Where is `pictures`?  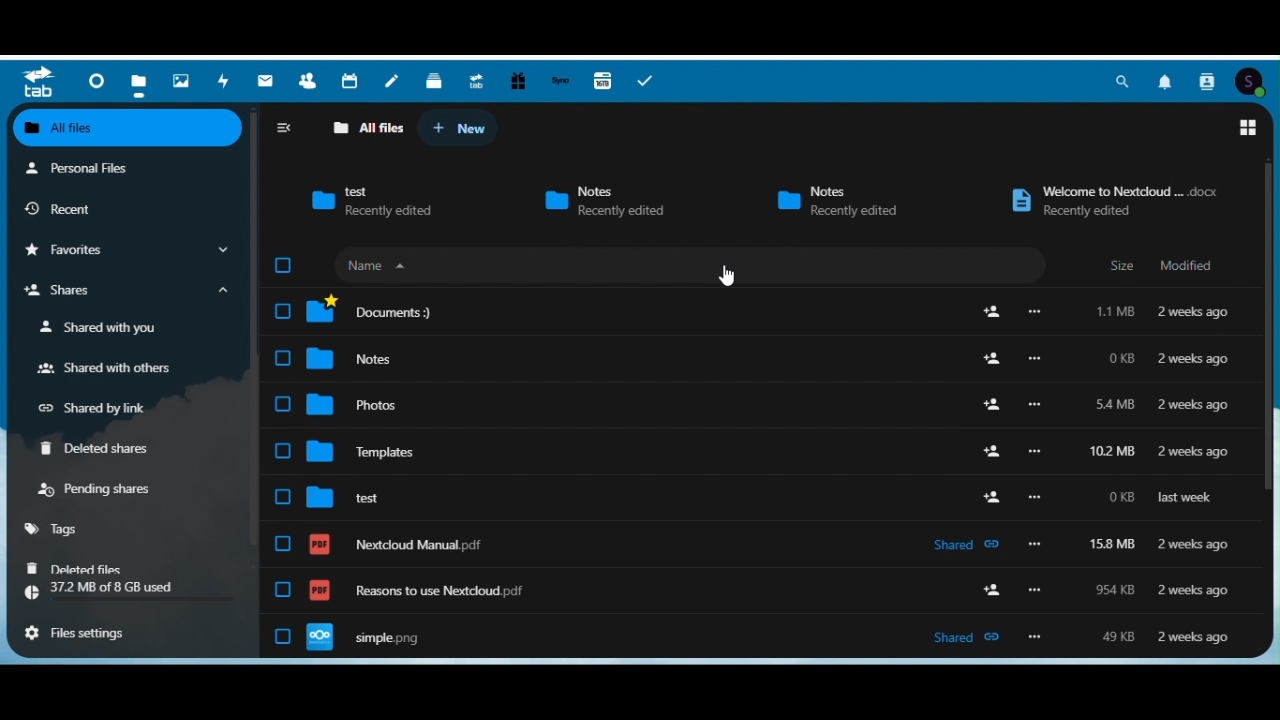 pictures is located at coordinates (760, 408).